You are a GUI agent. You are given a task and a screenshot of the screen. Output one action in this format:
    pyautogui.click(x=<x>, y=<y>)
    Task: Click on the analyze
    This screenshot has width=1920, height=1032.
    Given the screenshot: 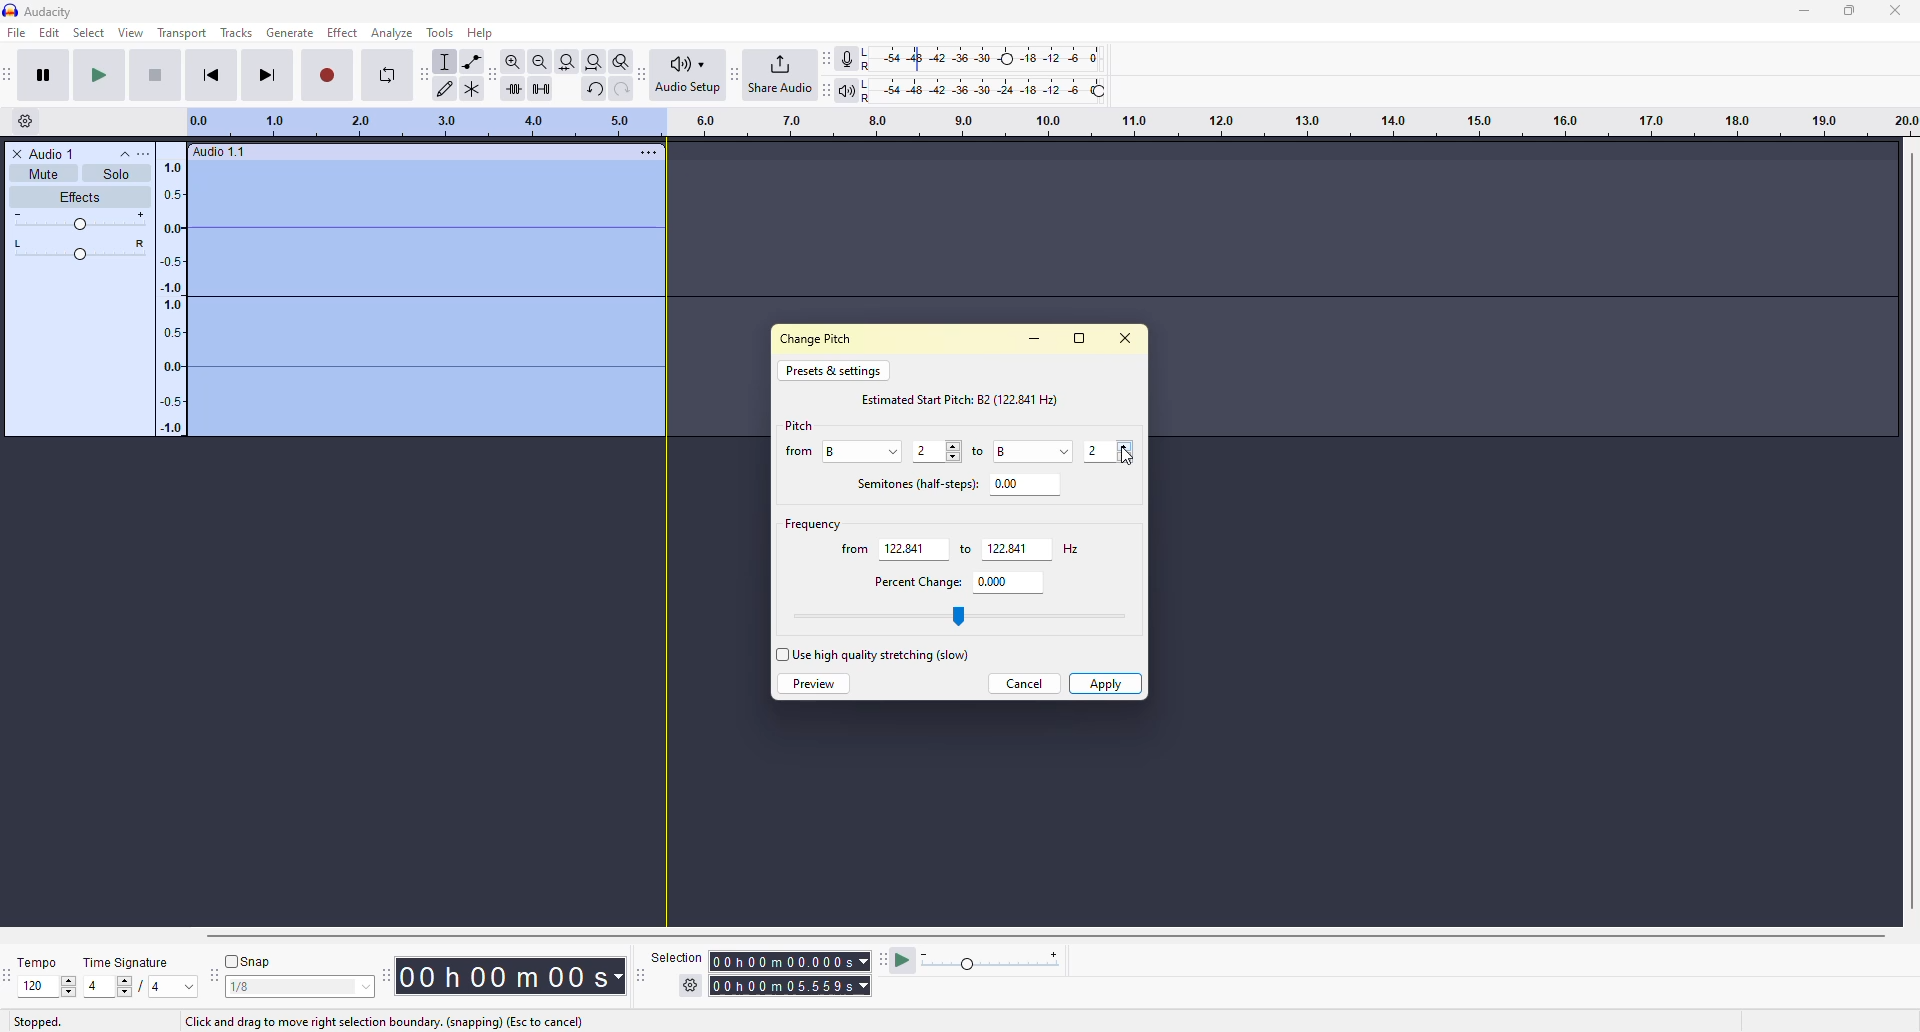 What is the action you would take?
    pyautogui.click(x=394, y=33)
    